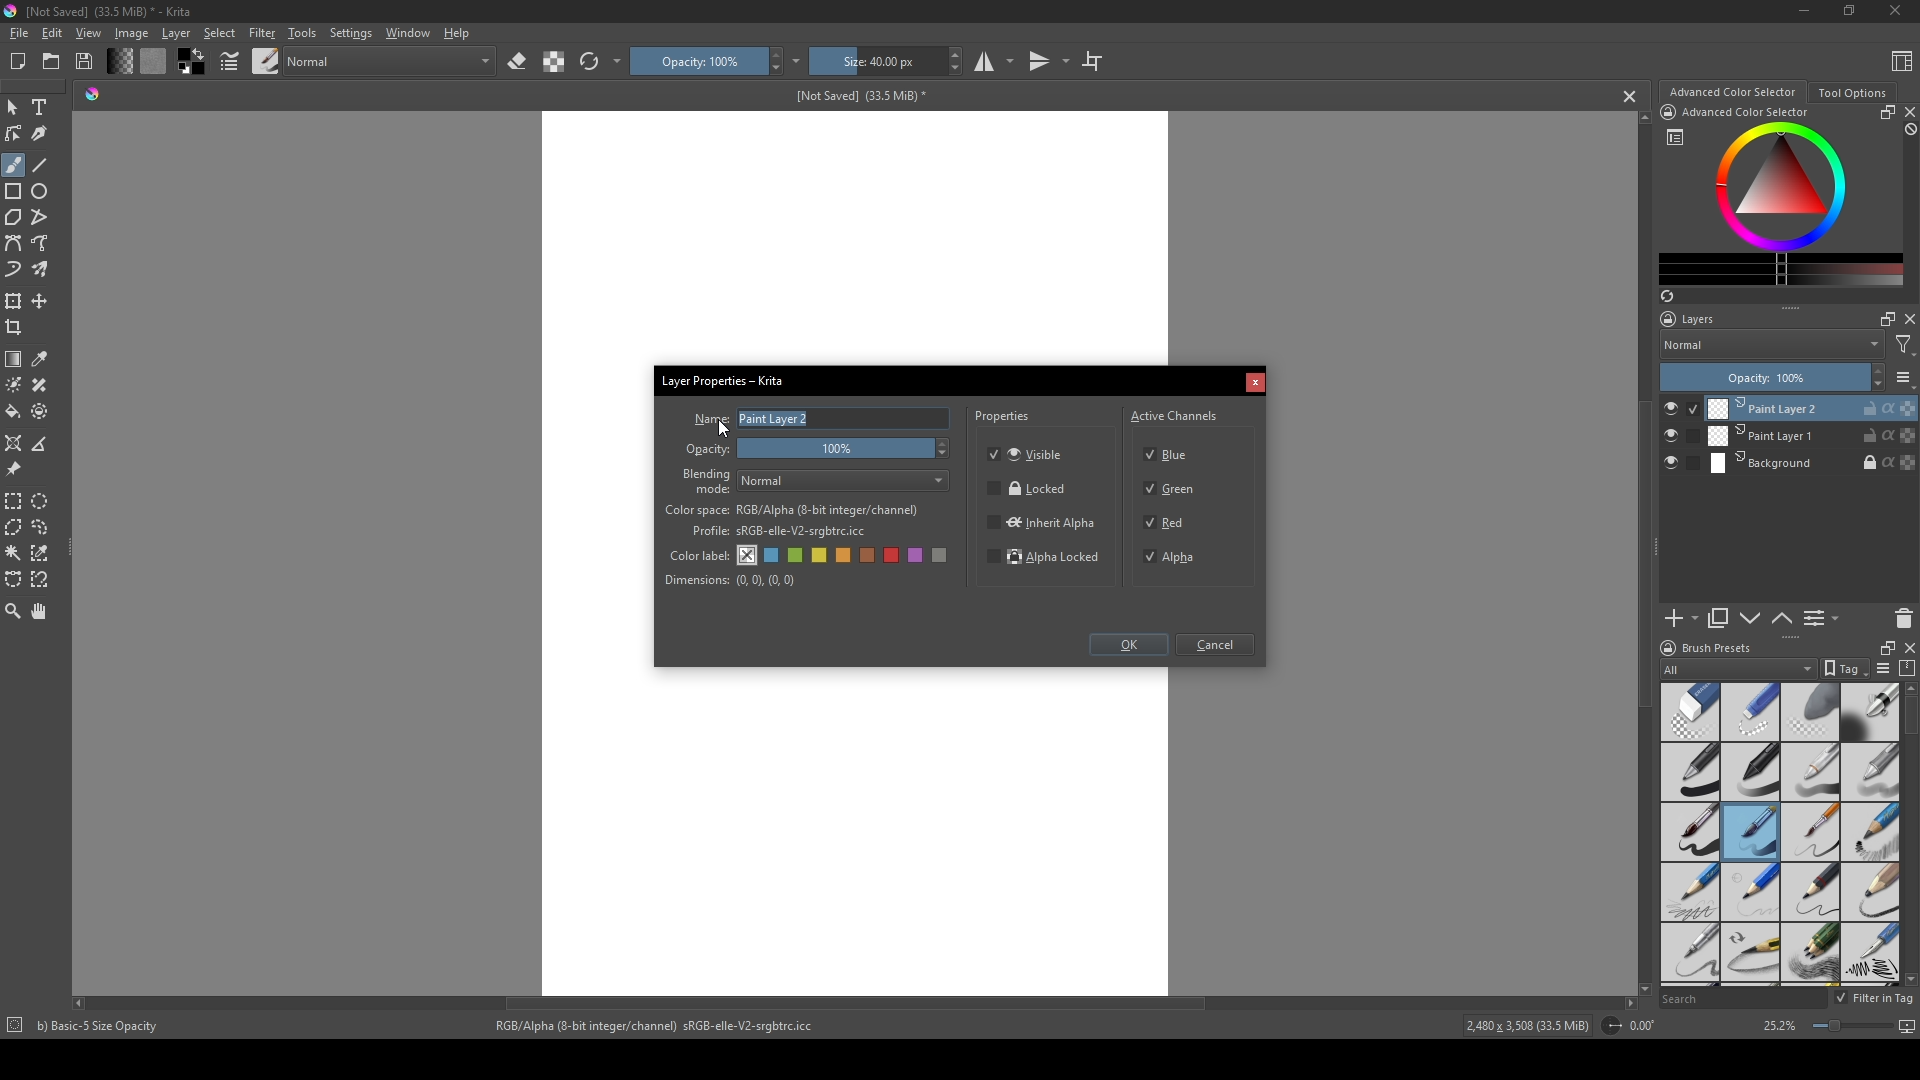 This screenshot has height=1080, width=1920. I want to click on magic wand, so click(13, 552).